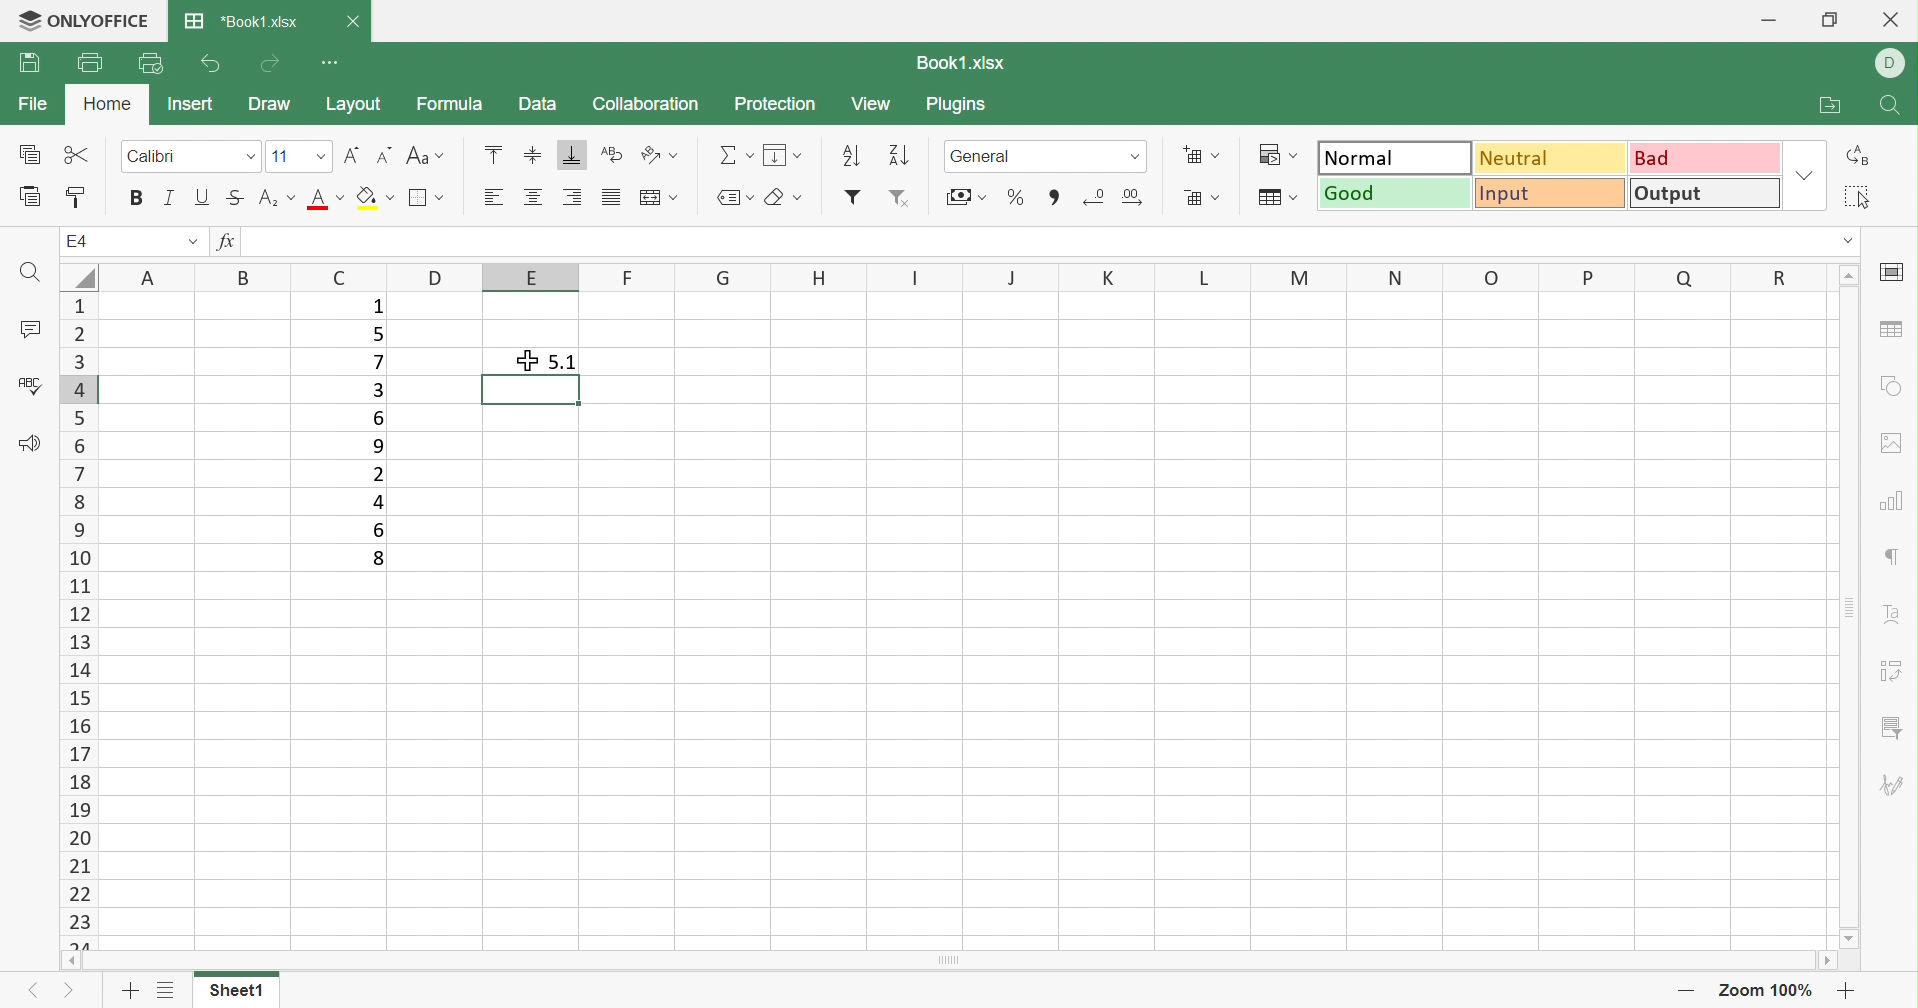 The width and height of the screenshot is (1918, 1008). What do you see at coordinates (79, 619) in the screenshot?
I see `Row Number` at bounding box center [79, 619].